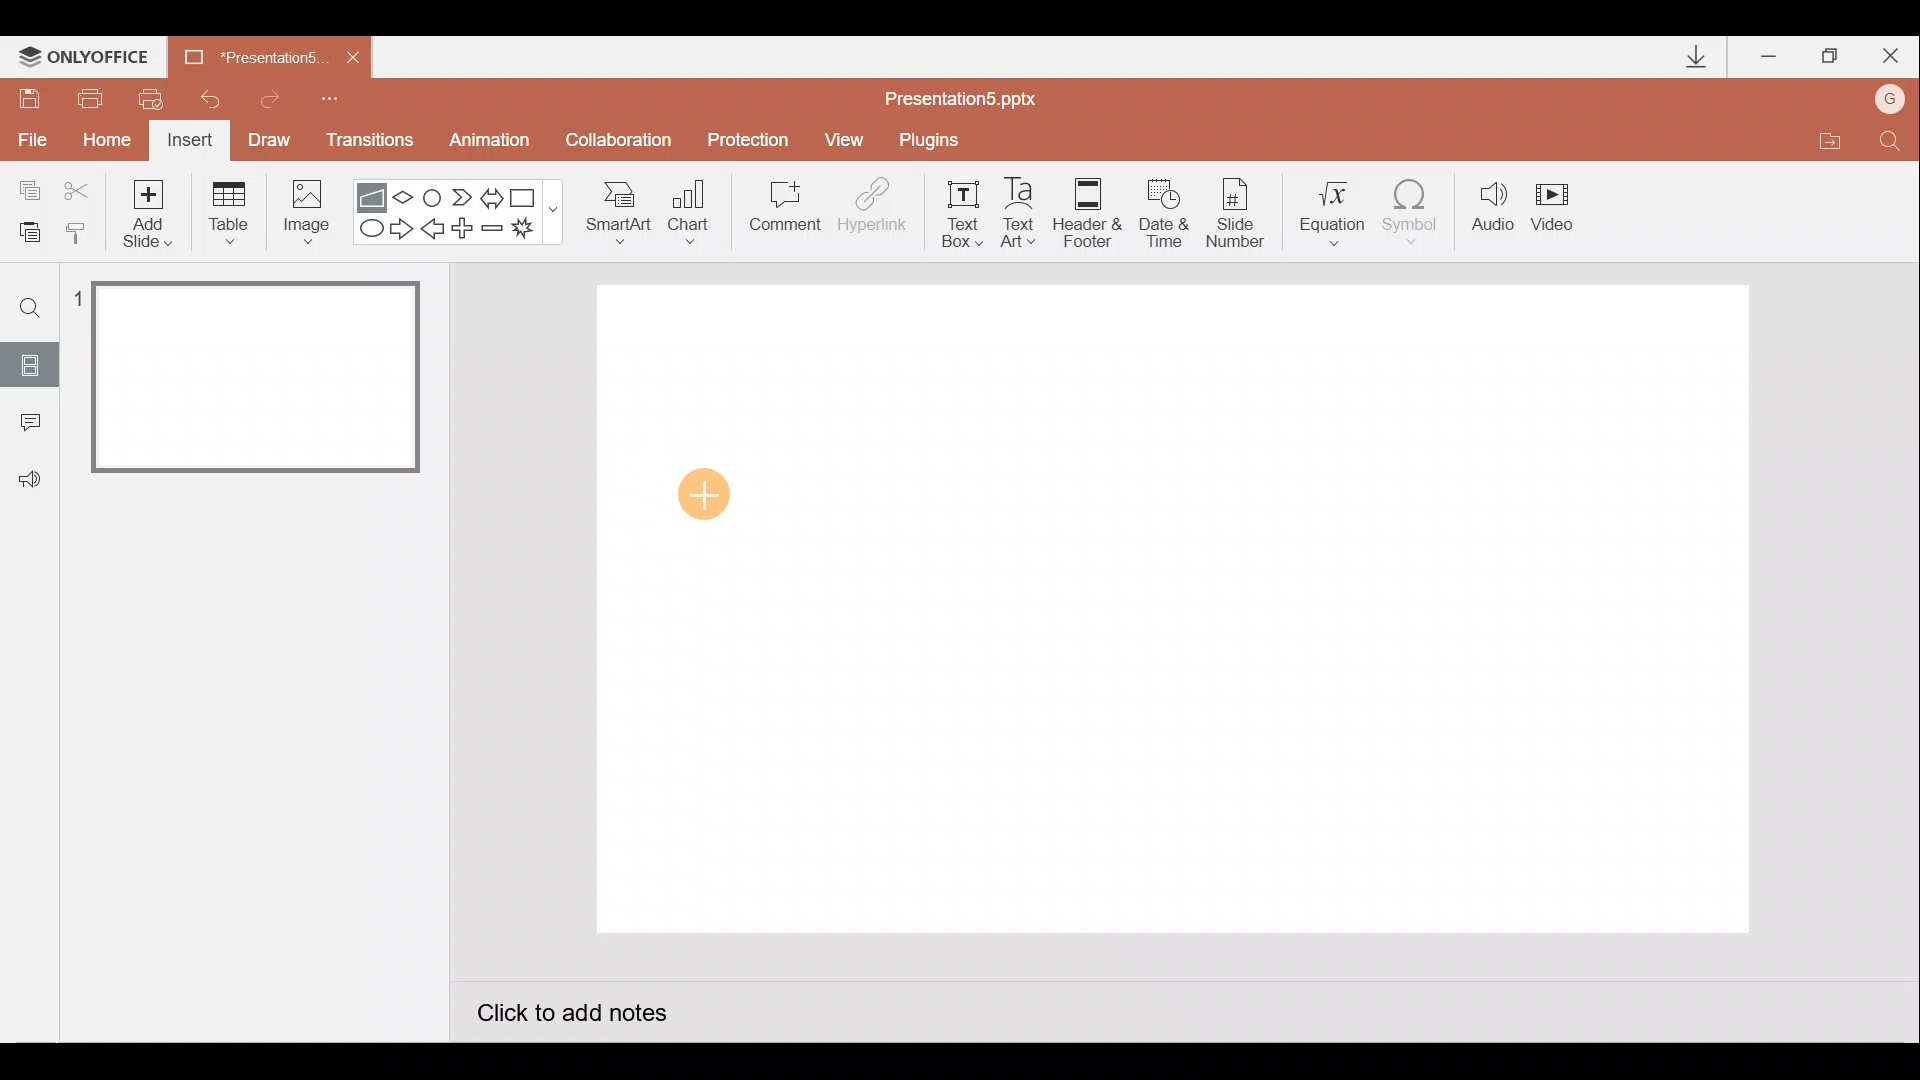  Describe the element at coordinates (1891, 60) in the screenshot. I see `Close` at that location.